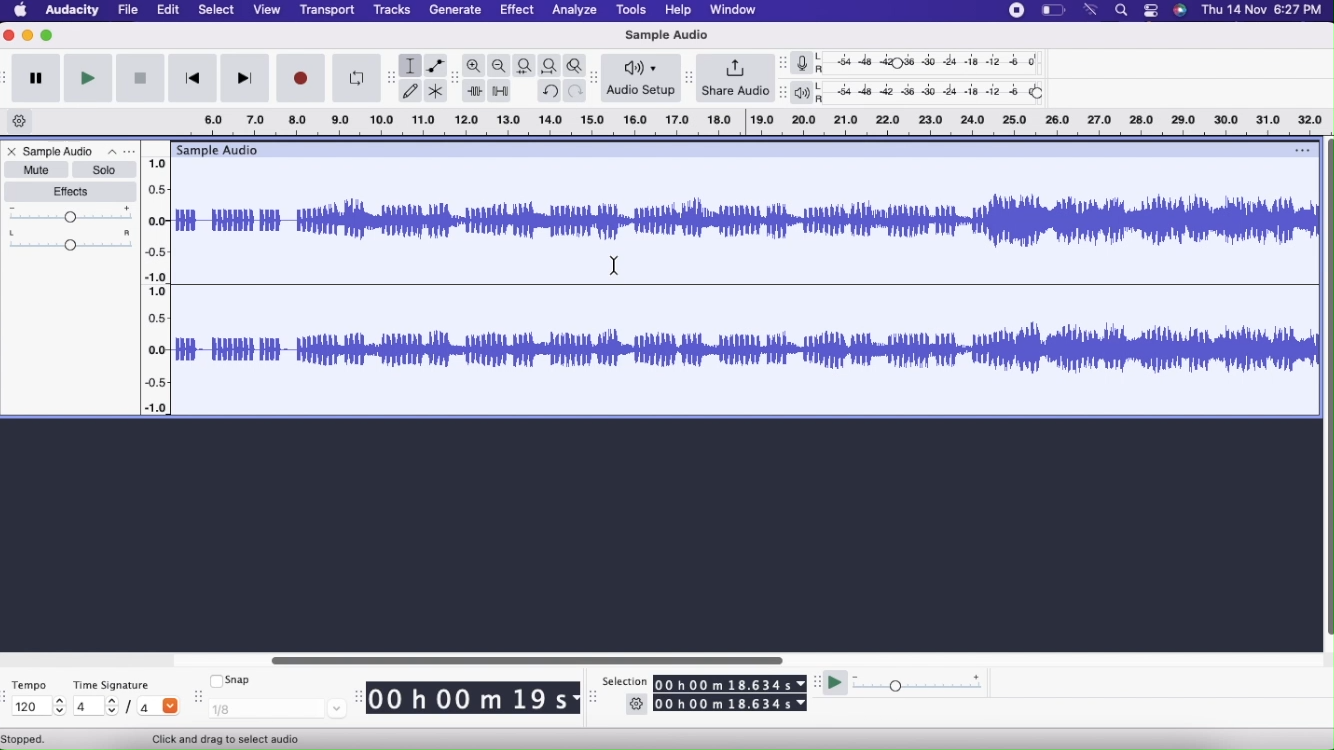  What do you see at coordinates (437, 90) in the screenshot?
I see `Multi-tool` at bounding box center [437, 90].